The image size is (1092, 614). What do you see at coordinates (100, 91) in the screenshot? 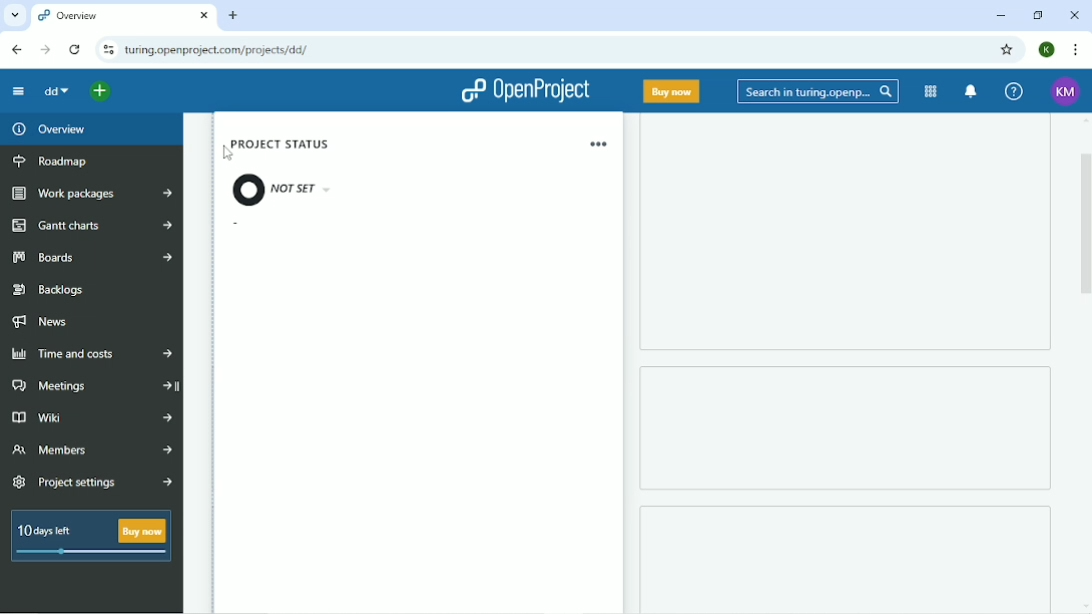
I see `Open quick add menu` at bounding box center [100, 91].